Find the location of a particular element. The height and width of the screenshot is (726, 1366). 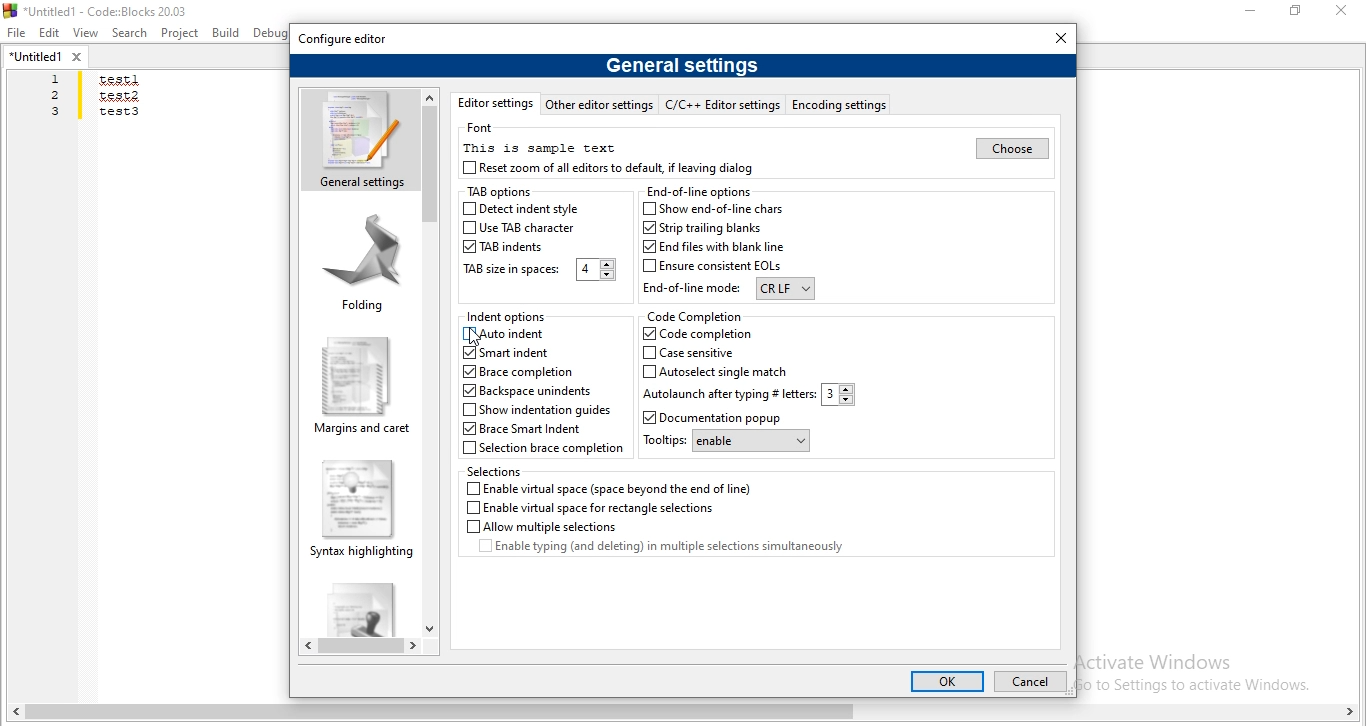

ok is located at coordinates (945, 681).